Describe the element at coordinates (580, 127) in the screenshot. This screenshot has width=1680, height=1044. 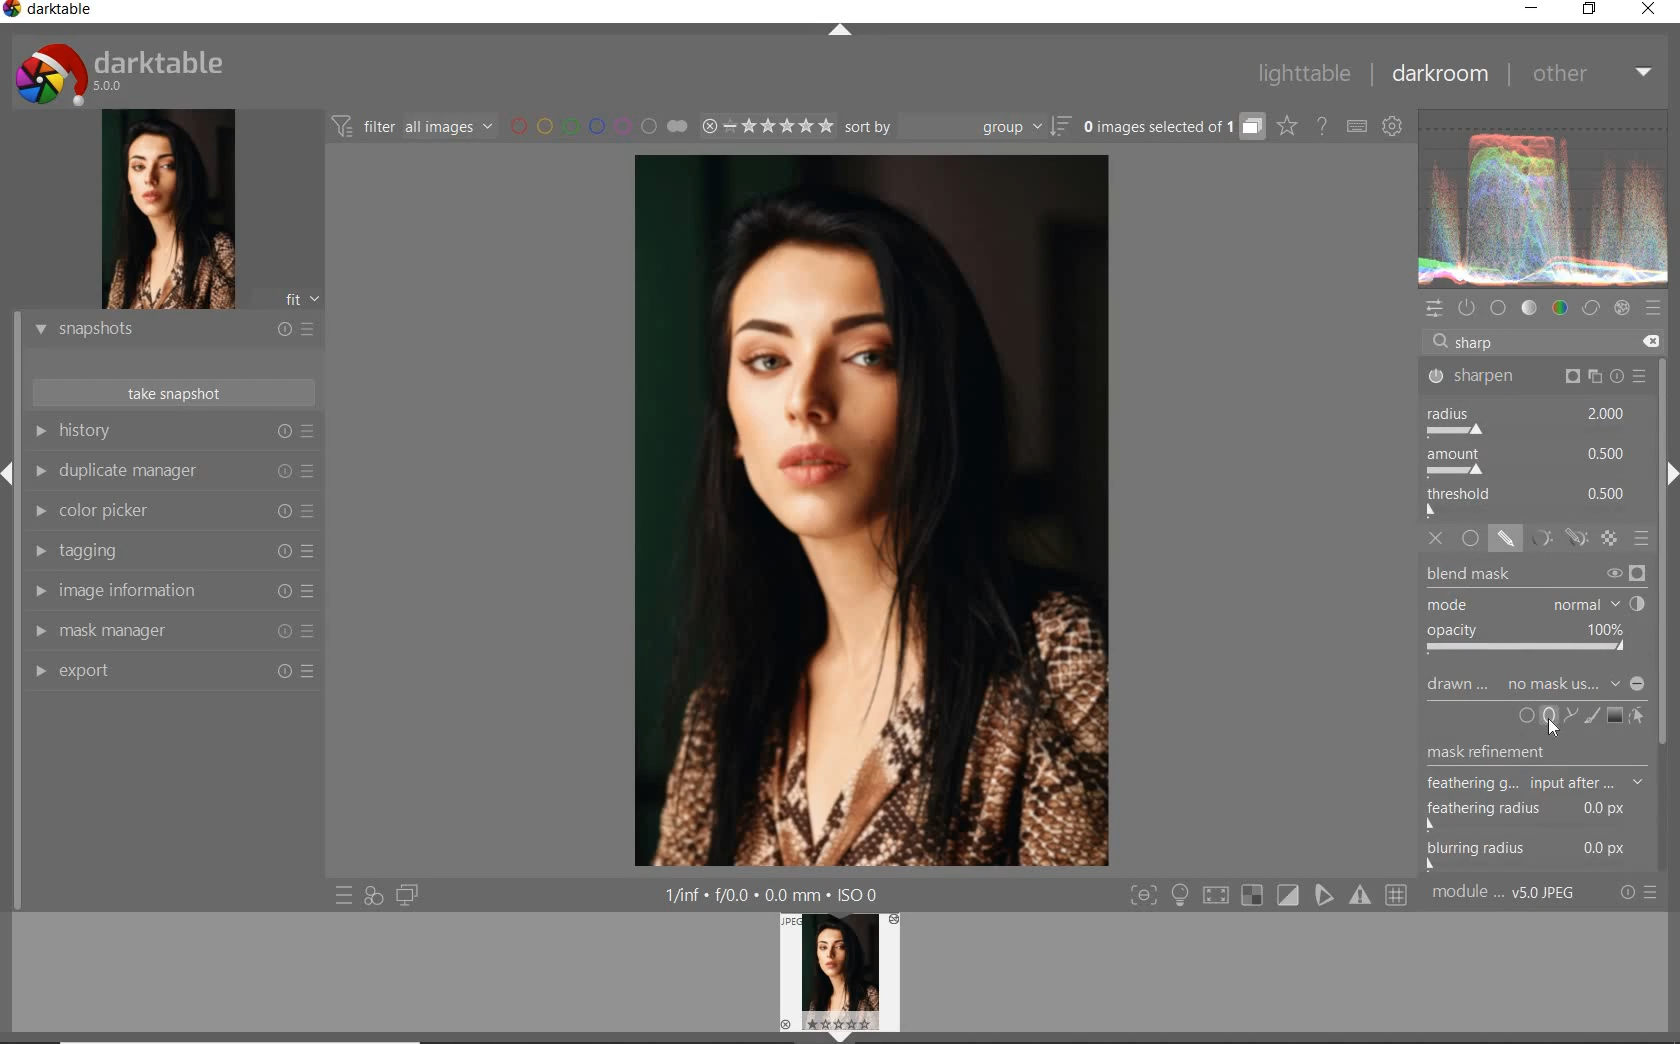
I see `filter images by color labels` at that location.